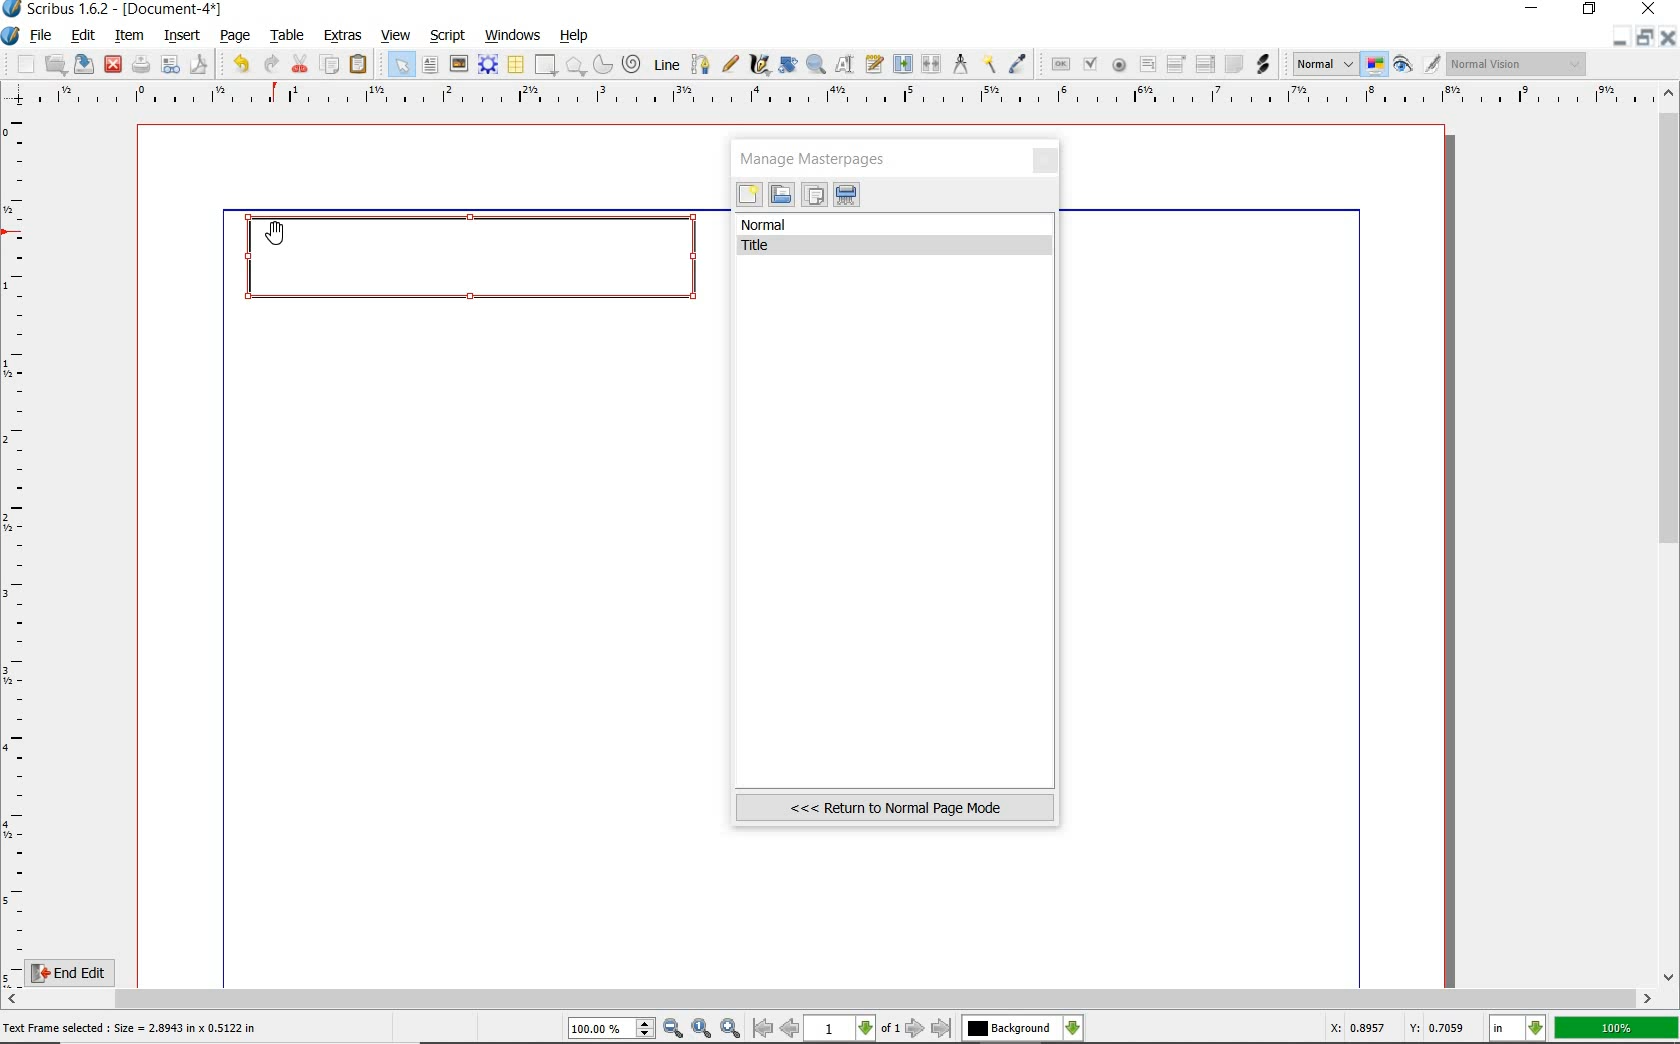 This screenshot has width=1680, height=1044. Describe the element at coordinates (275, 232) in the screenshot. I see `Cursor` at that location.